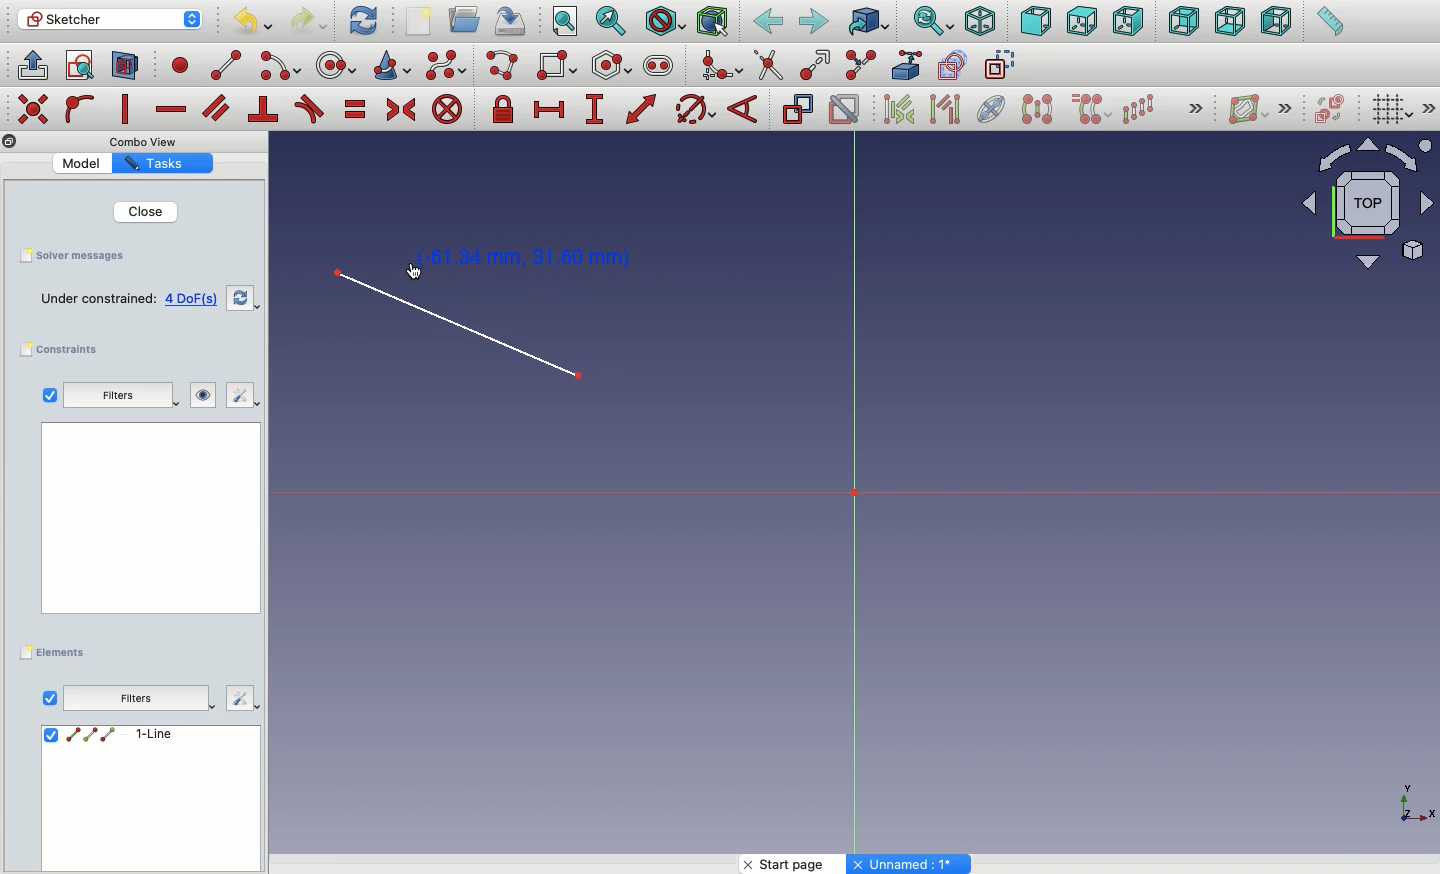 The image size is (1440, 874). What do you see at coordinates (720, 66) in the screenshot?
I see `Create fillet` at bounding box center [720, 66].